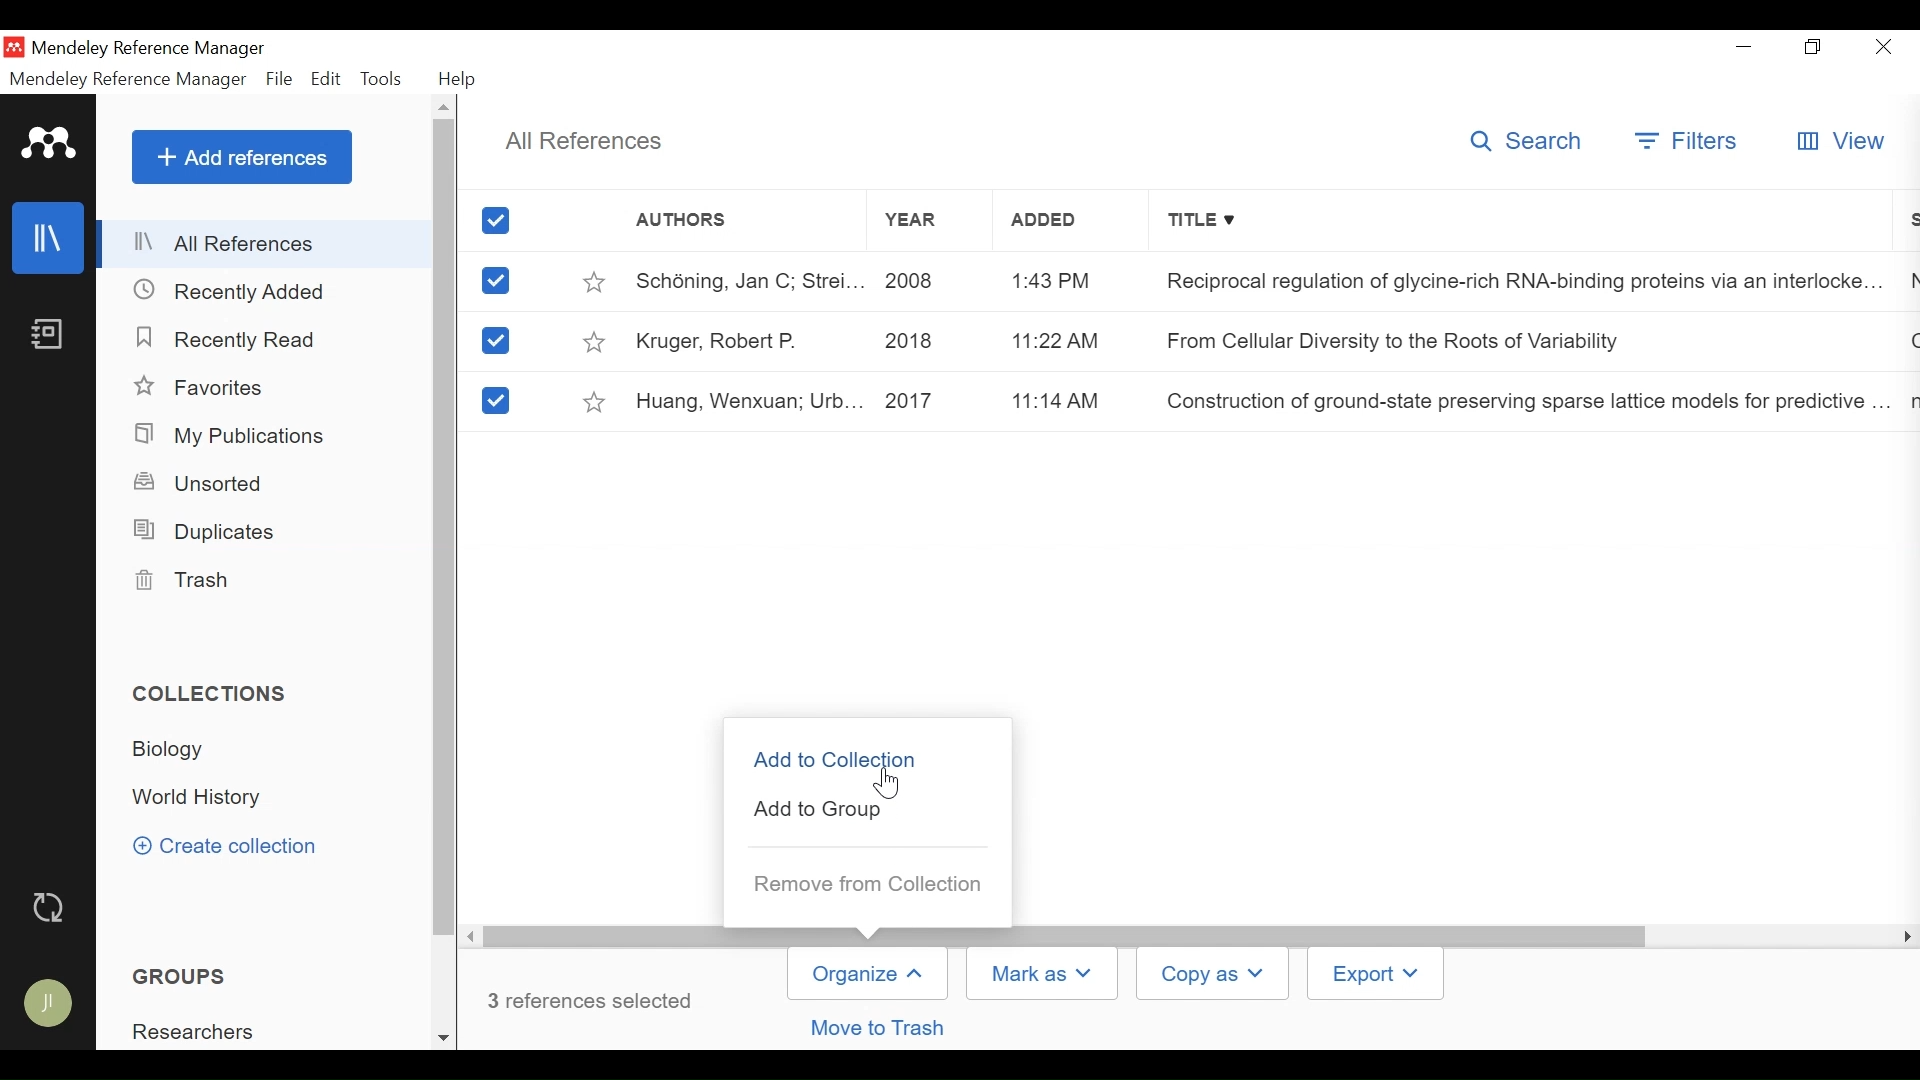 The height and width of the screenshot is (1080, 1920). What do you see at coordinates (446, 529) in the screenshot?
I see `Vertical Scroll bar` at bounding box center [446, 529].